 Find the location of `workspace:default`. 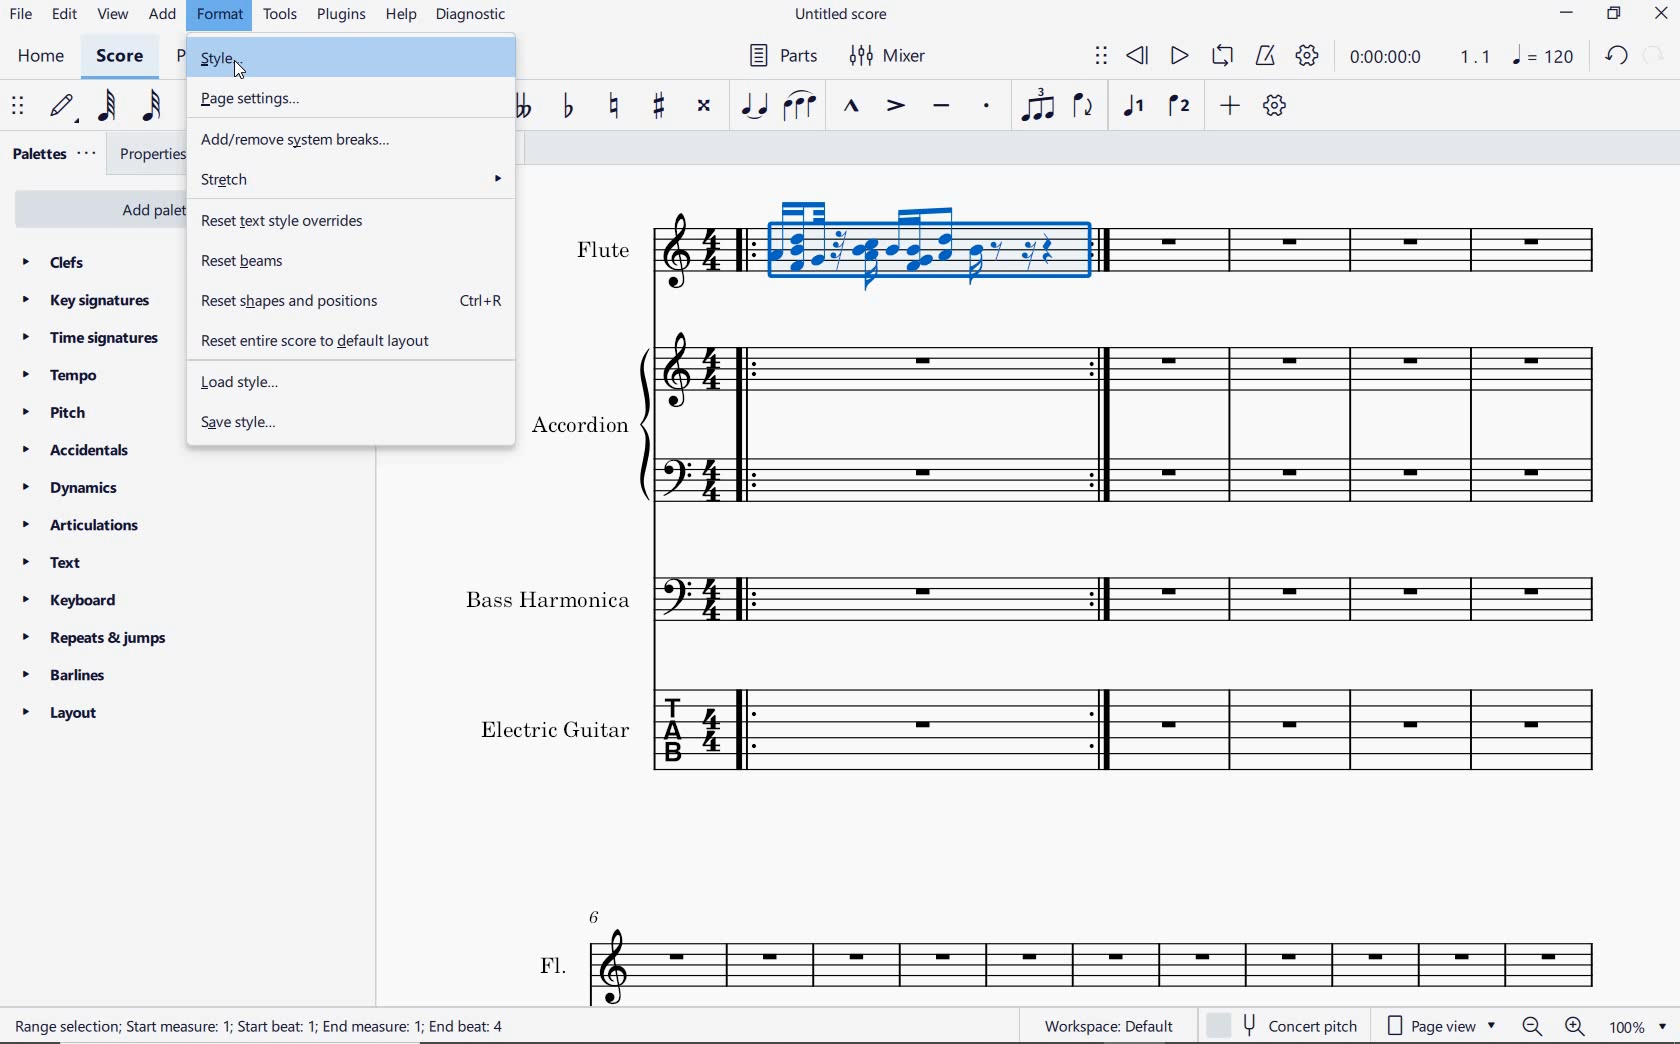

workspace:default is located at coordinates (1106, 1024).